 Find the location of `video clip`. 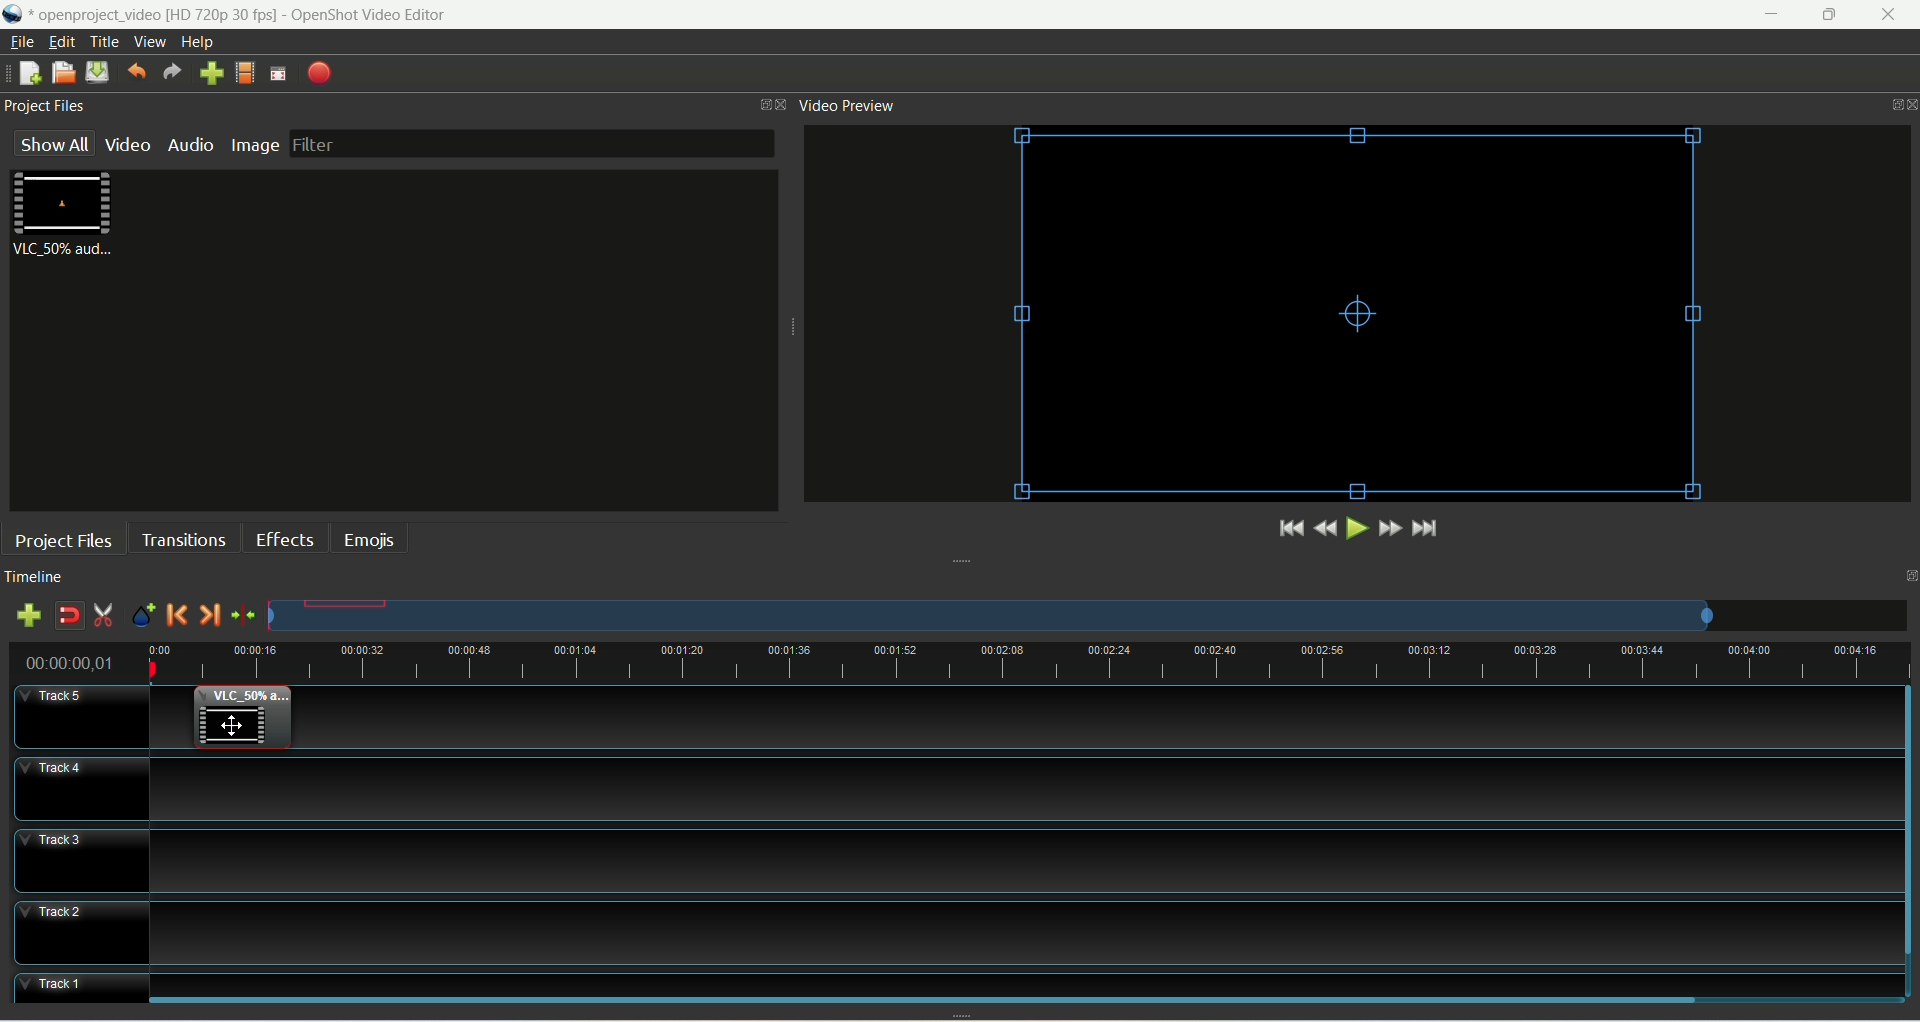

video clip is located at coordinates (242, 718).